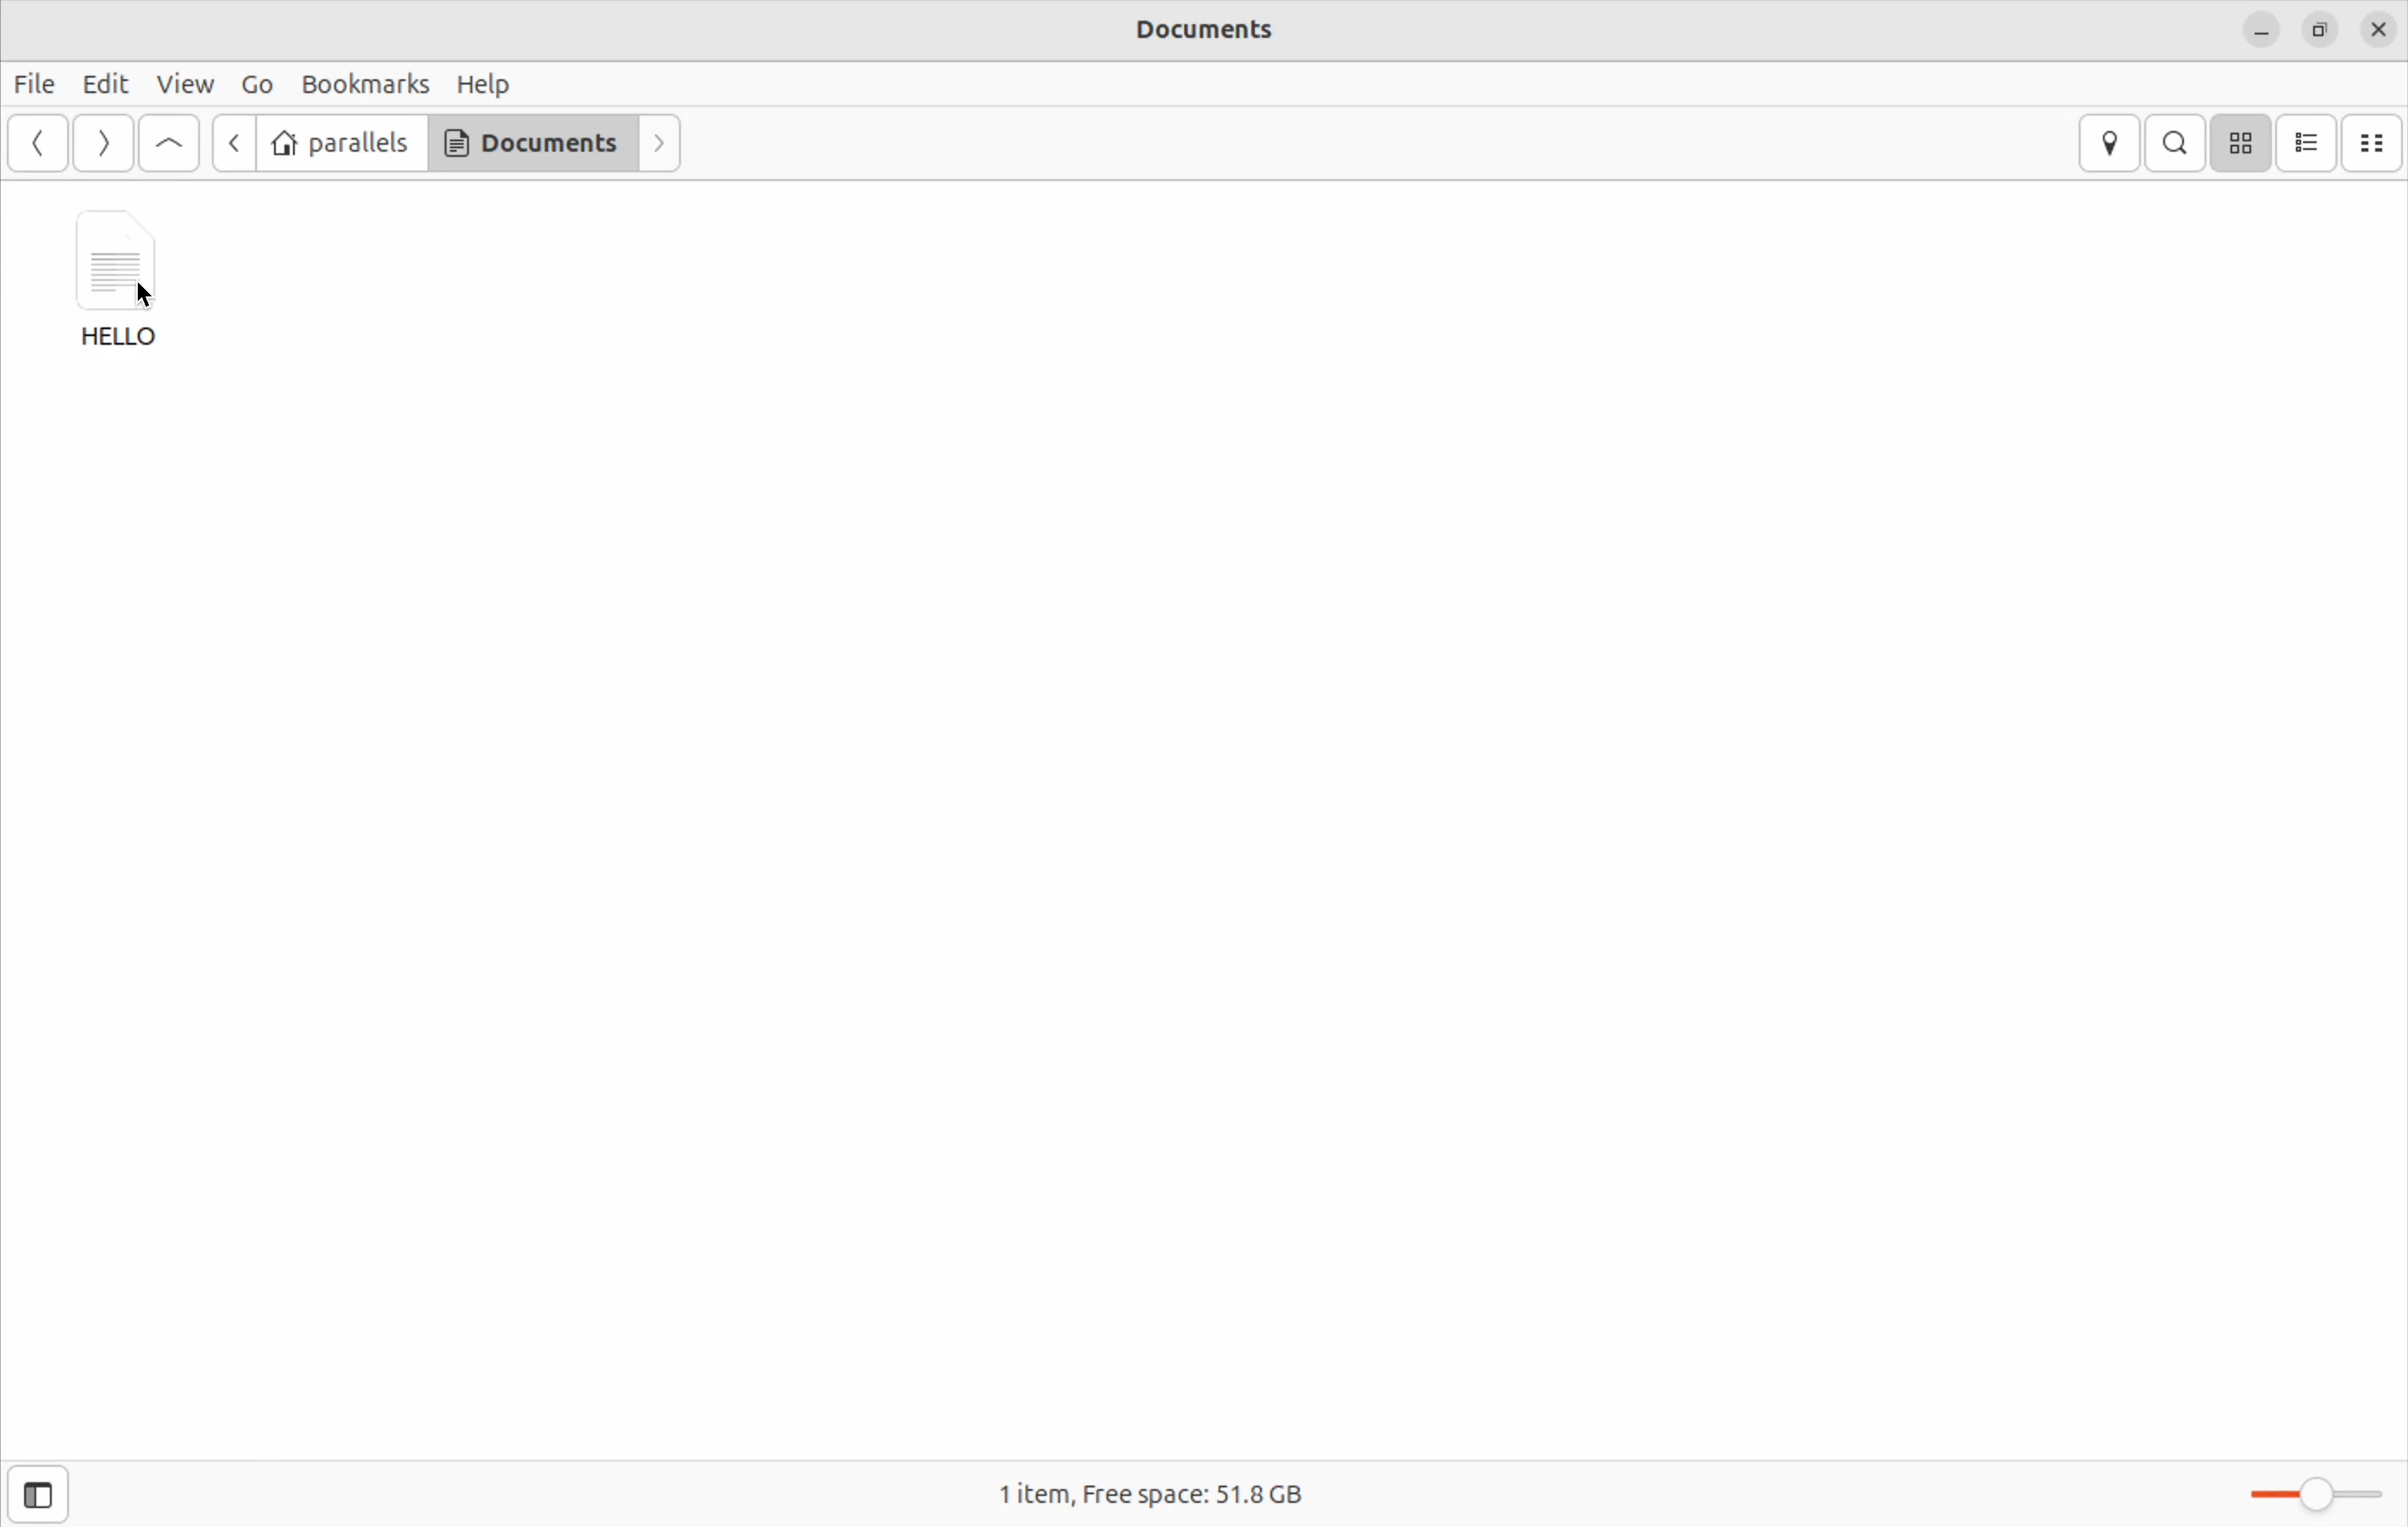 The width and height of the screenshot is (2408, 1527). Describe the element at coordinates (345, 141) in the screenshot. I see `parallel` at that location.